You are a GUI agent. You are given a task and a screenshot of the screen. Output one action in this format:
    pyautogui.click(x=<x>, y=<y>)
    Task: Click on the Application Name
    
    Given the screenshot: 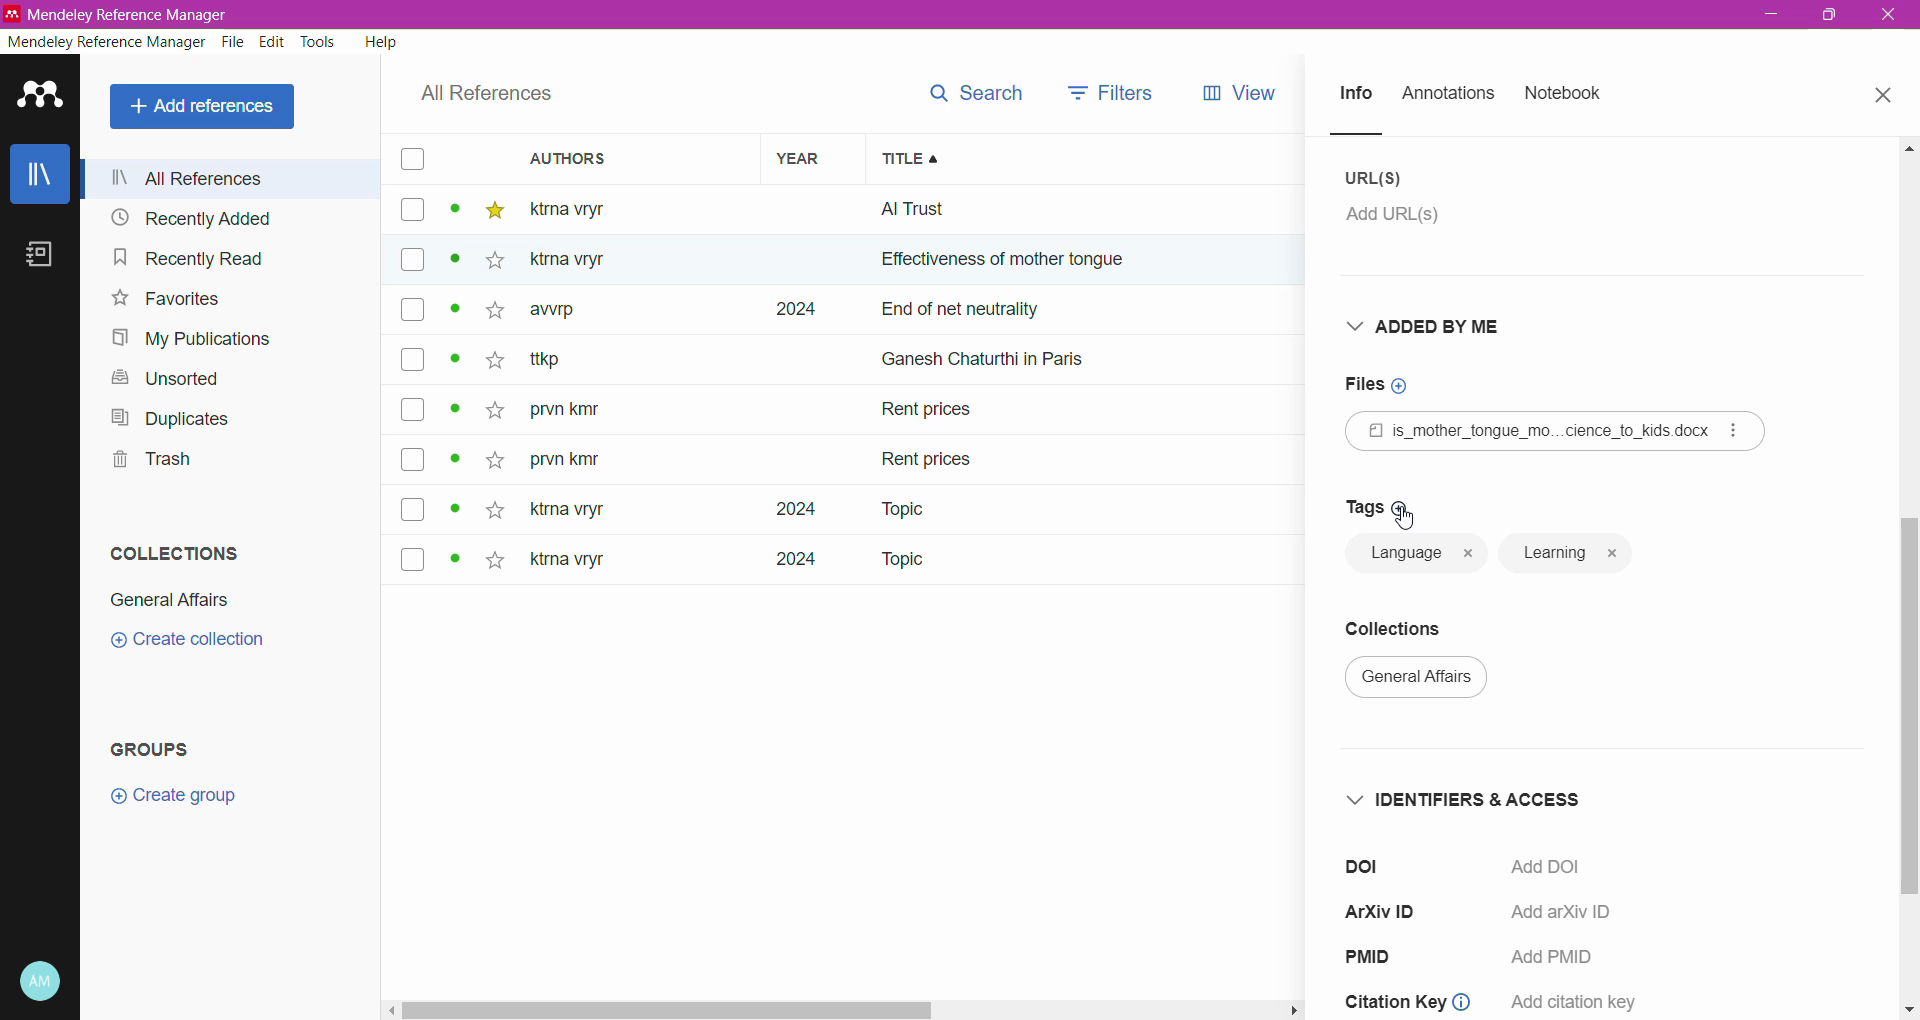 What is the action you would take?
    pyautogui.click(x=136, y=14)
    